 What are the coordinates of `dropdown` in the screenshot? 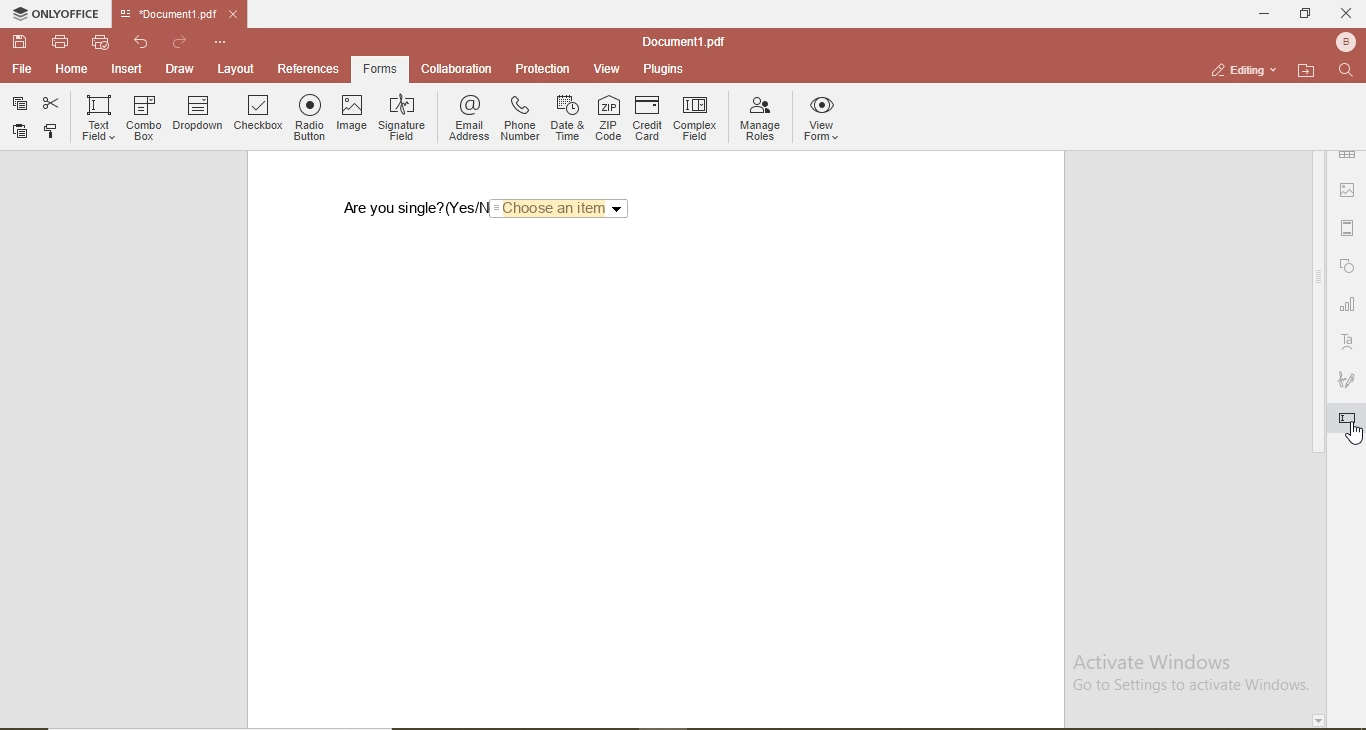 It's located at (199, 115).